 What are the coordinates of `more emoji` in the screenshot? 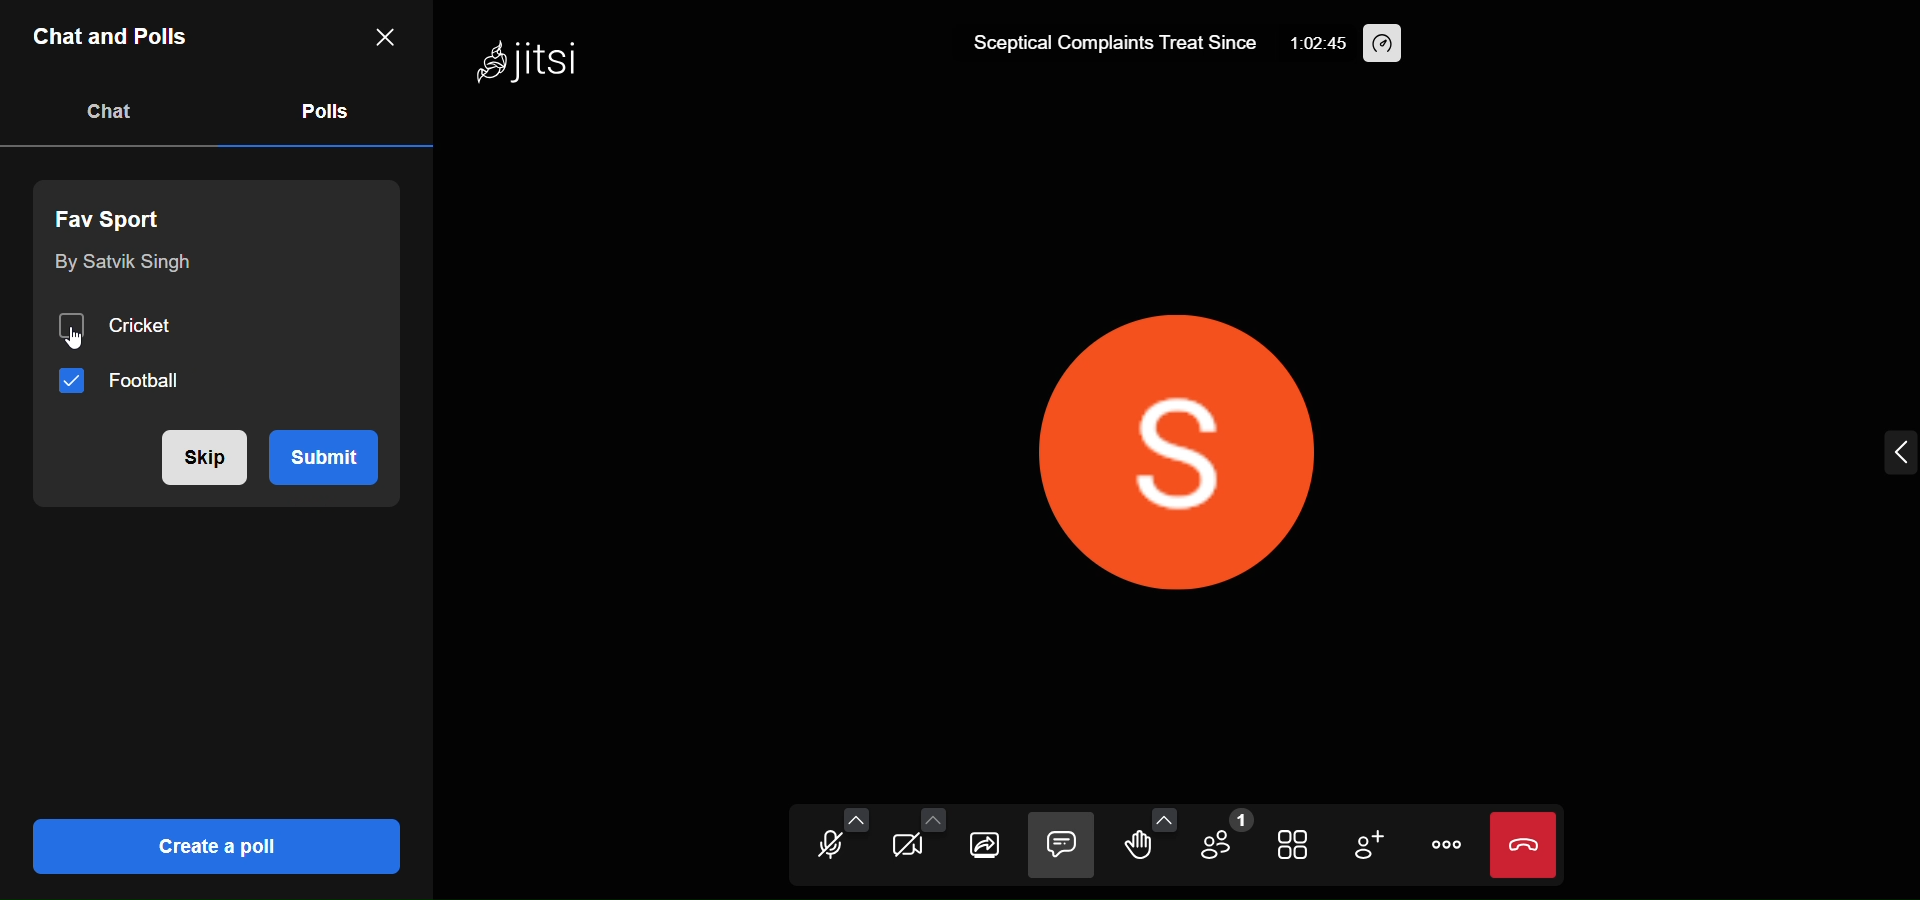 It's located at (1164, 818).